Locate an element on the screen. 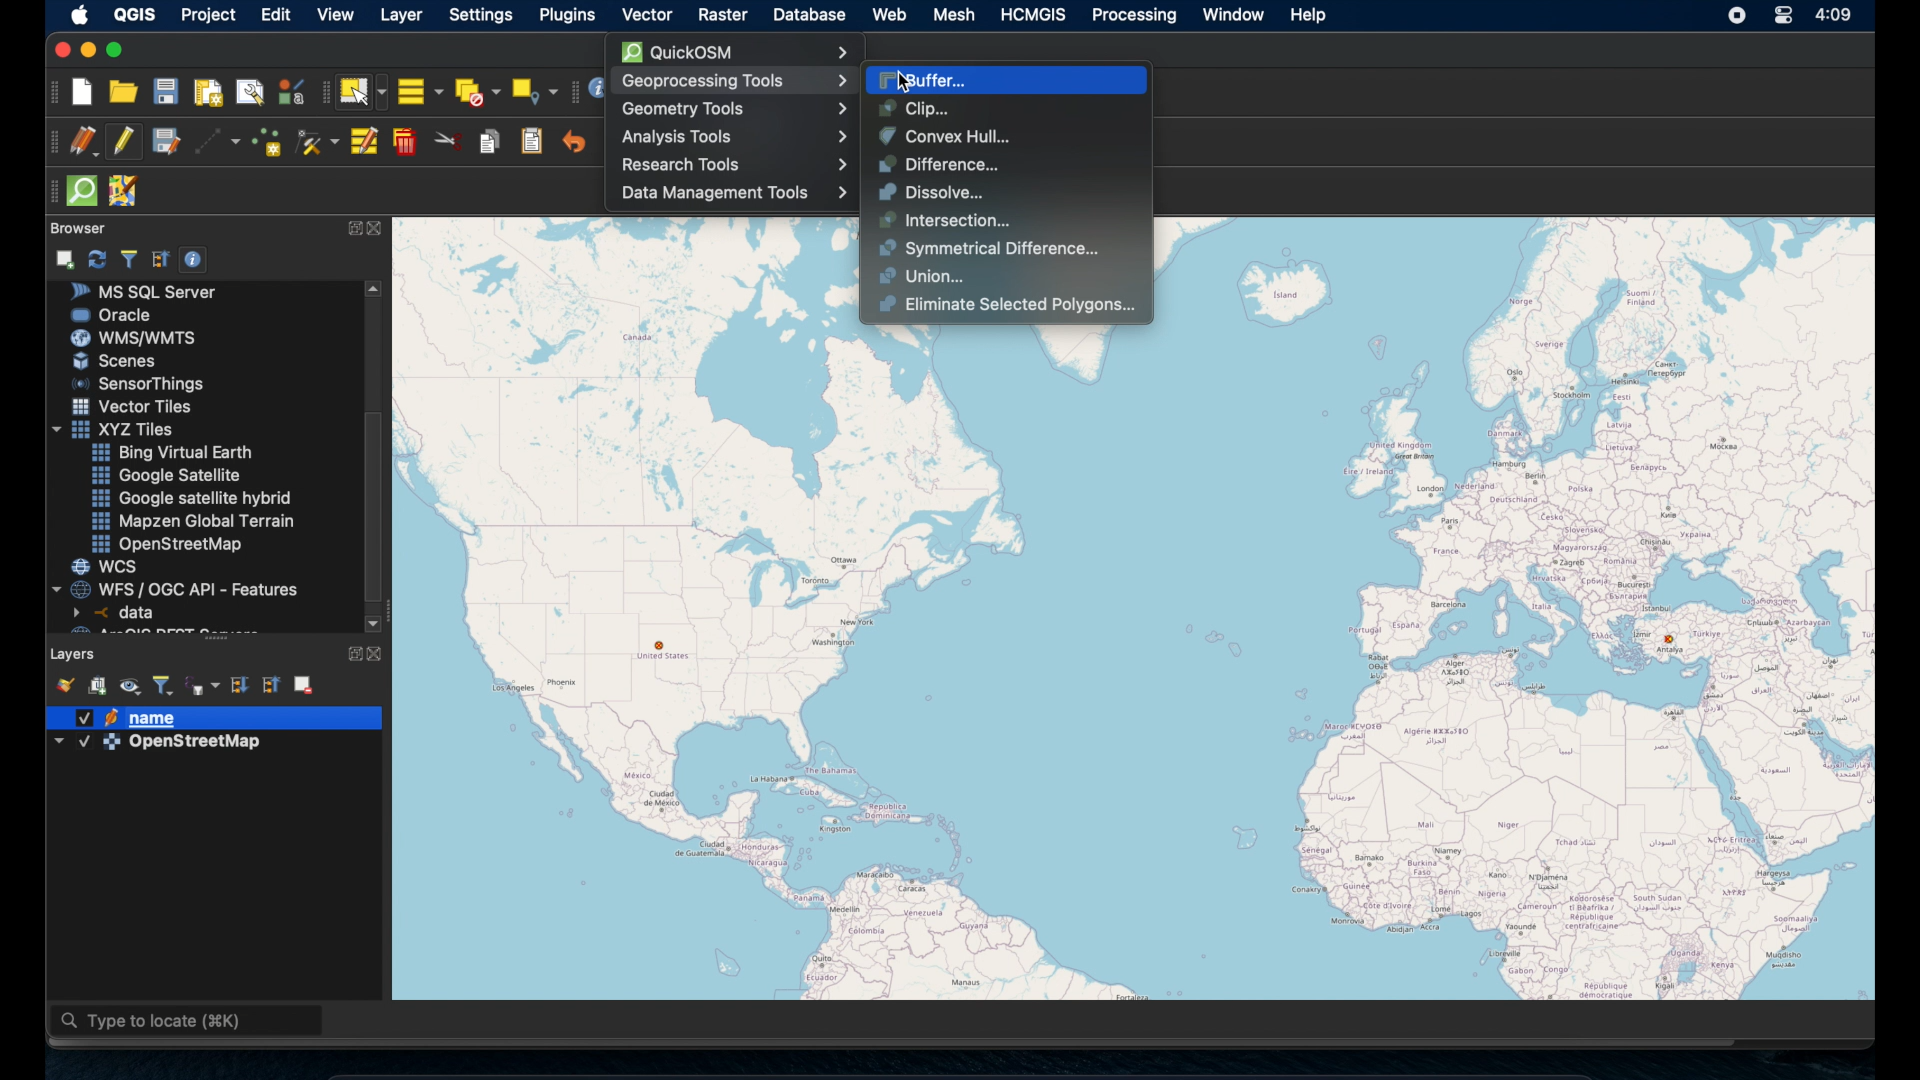 The height and width of the screenshot is (1080, 1920). help is located at coordinates (1310, 15).